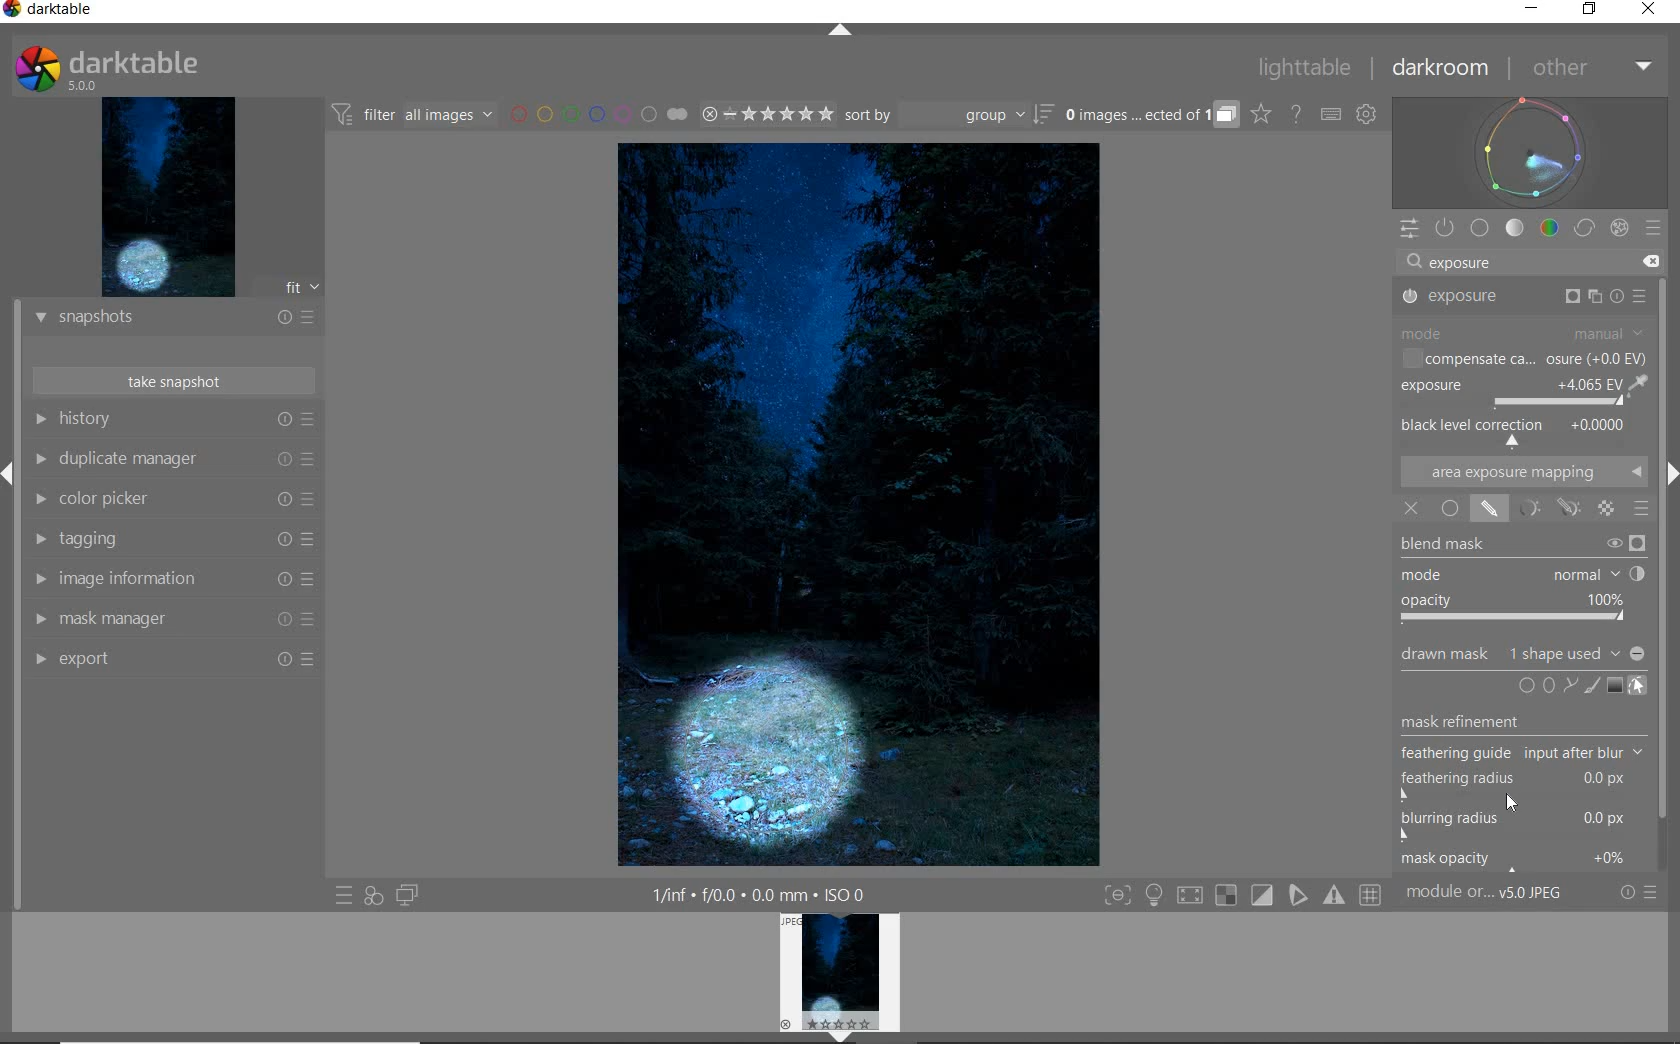 The image size is (1680, 1044). Describe the element at coordinates (1445, 228) in the screenshot. I see `SHOW ONLY ACTIVE MODULES` at that location.